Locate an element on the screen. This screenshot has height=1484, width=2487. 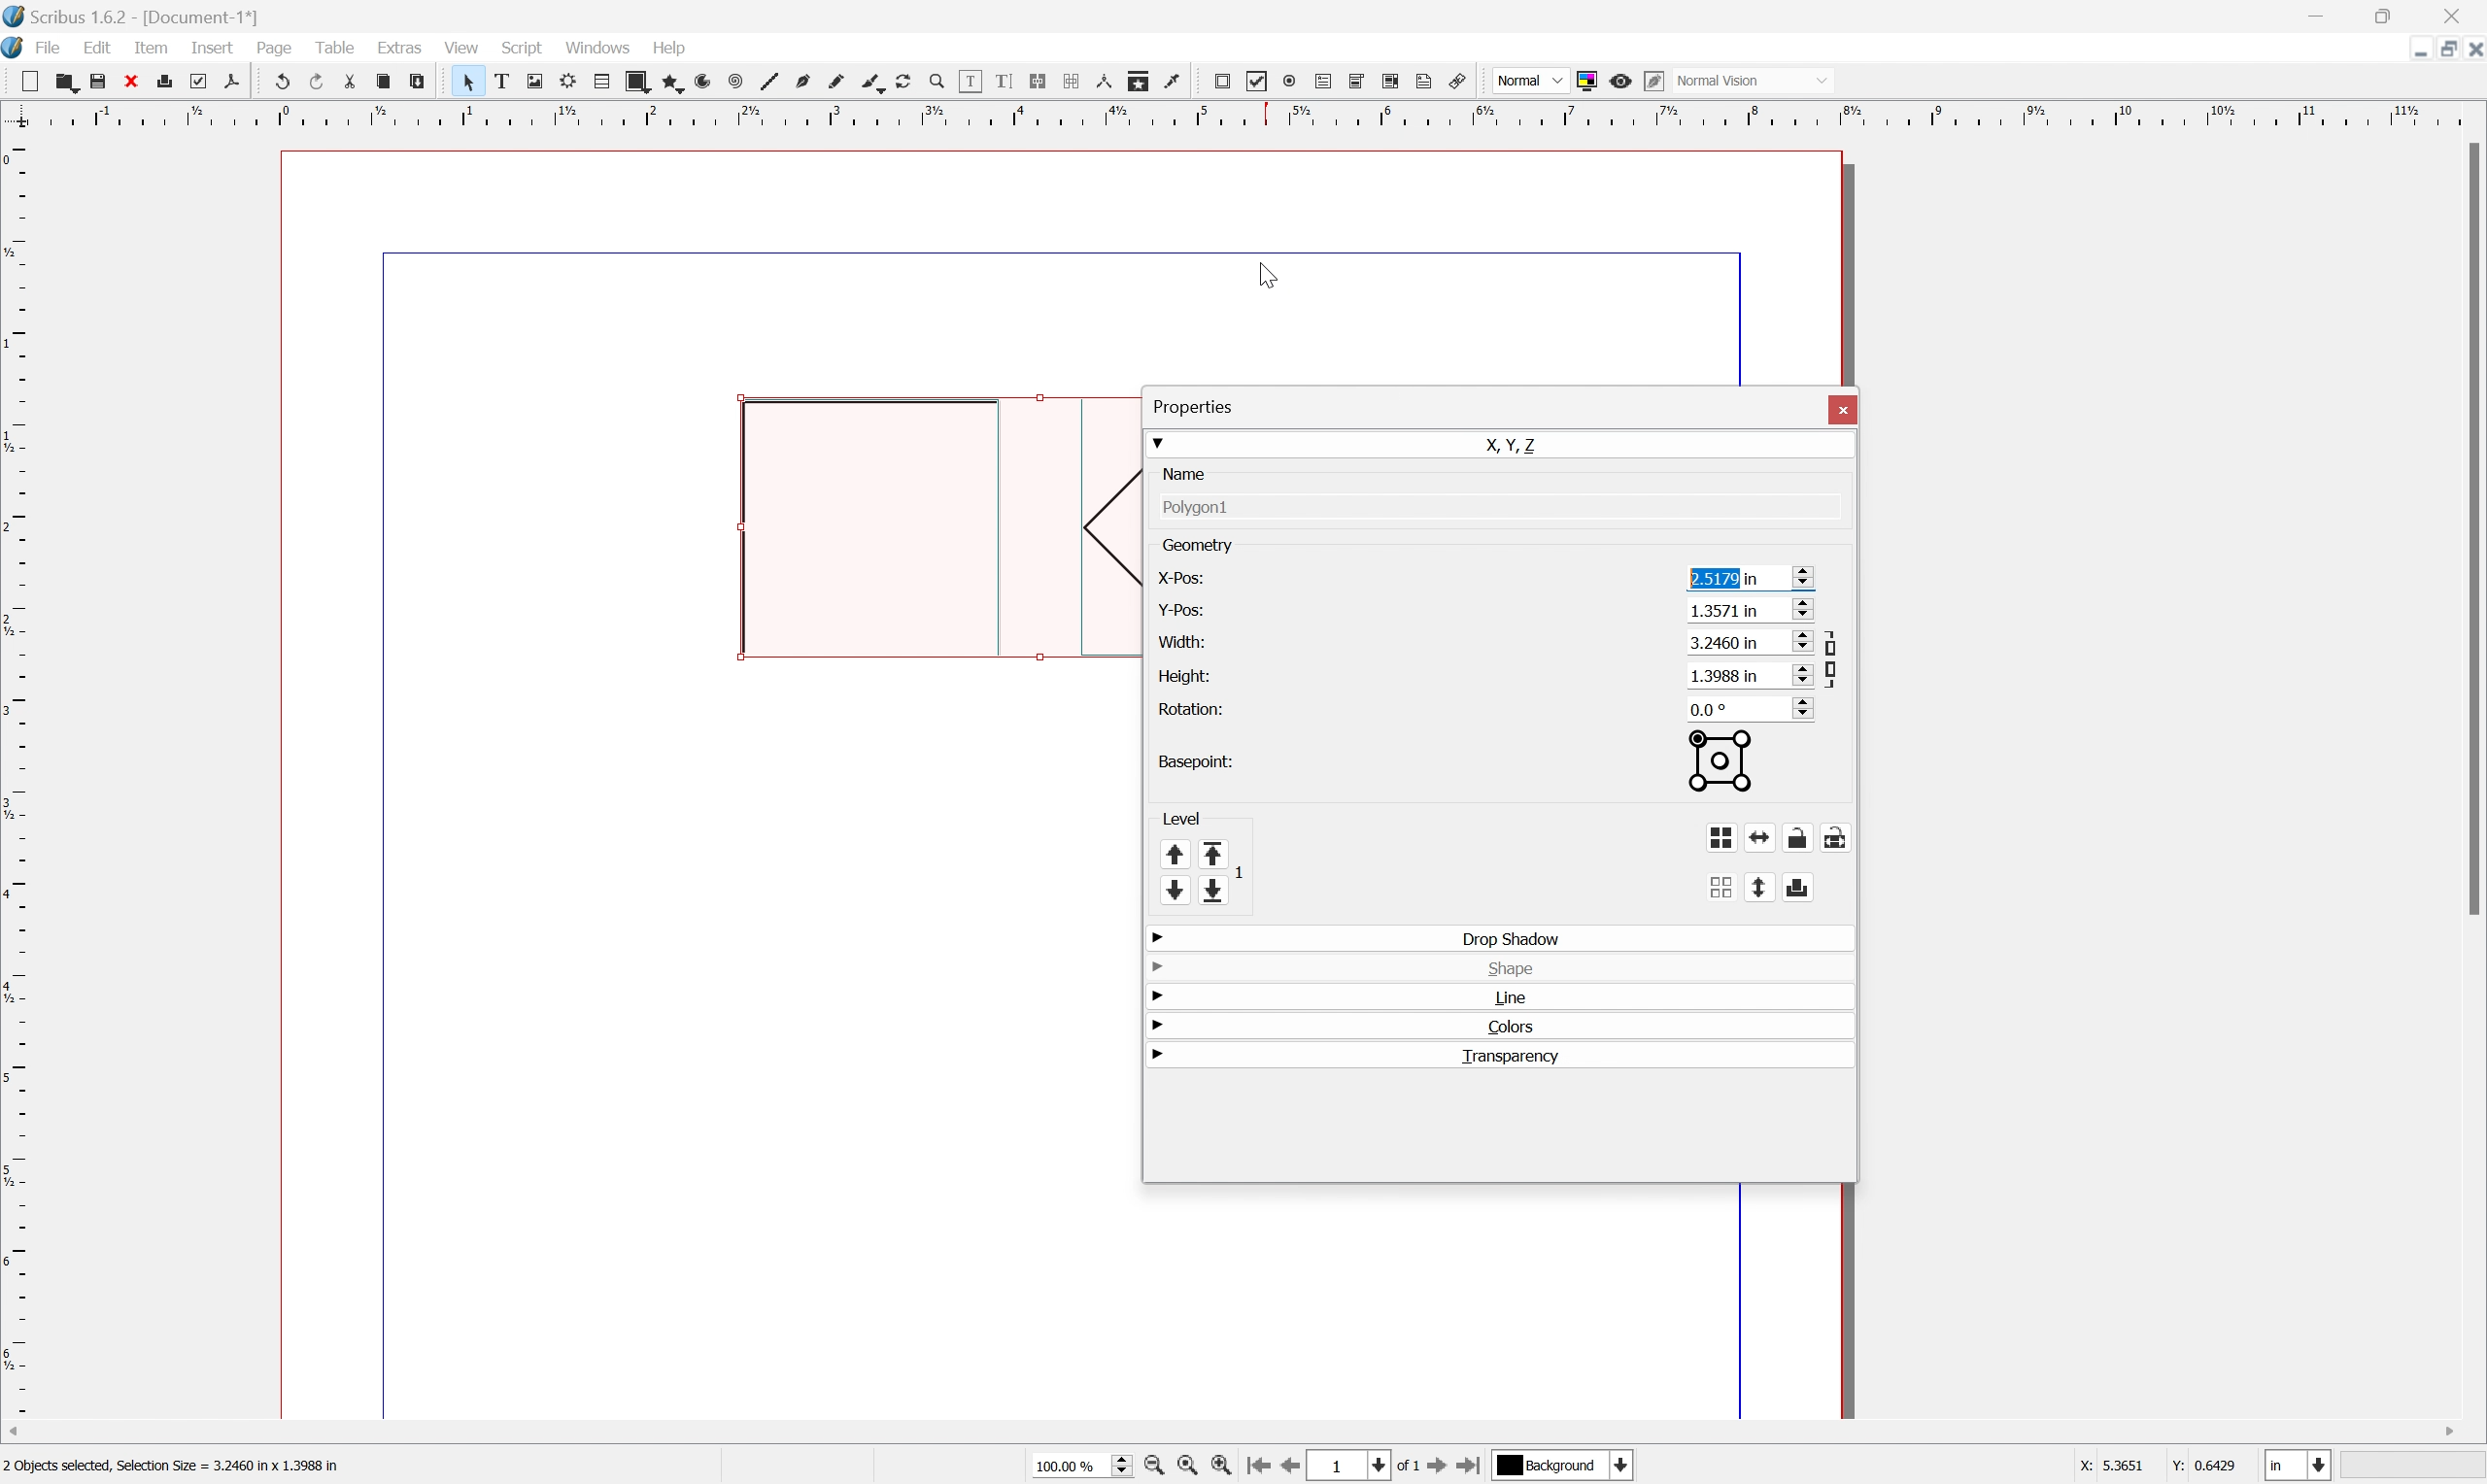
copy is located at coordinates (381, 80).